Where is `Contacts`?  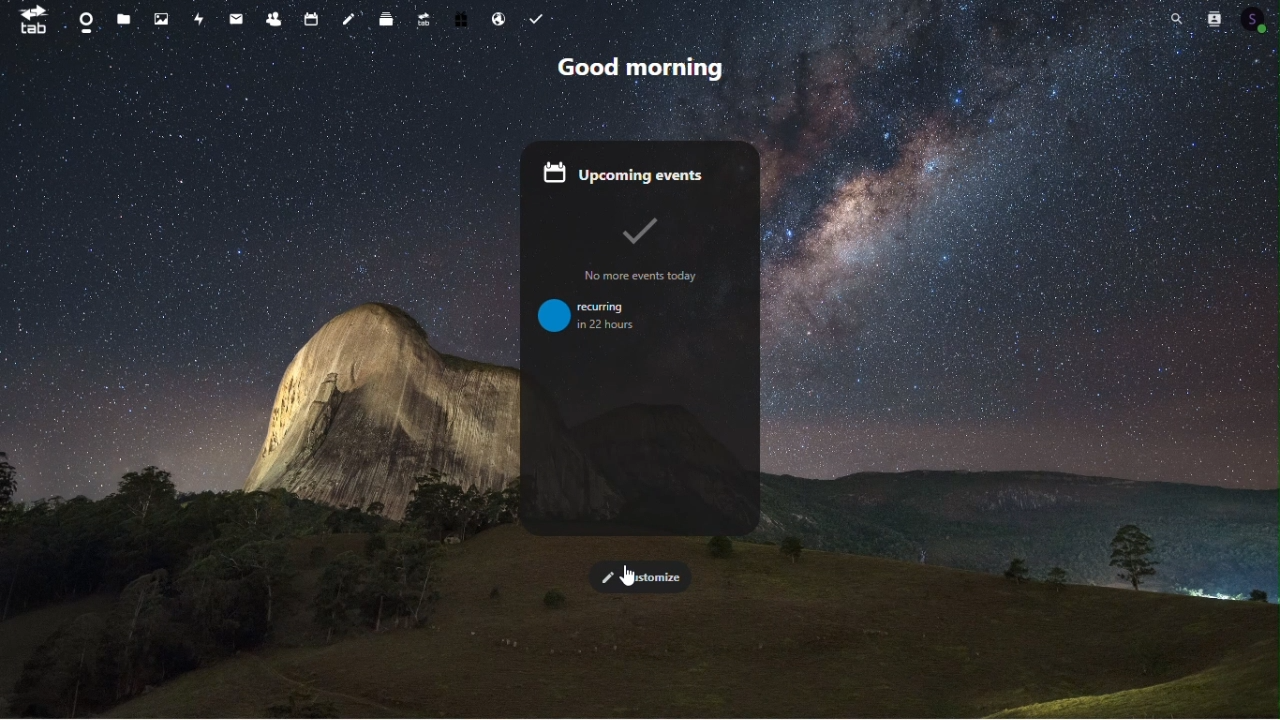
Contacts is located at coordinates (1215, 17).